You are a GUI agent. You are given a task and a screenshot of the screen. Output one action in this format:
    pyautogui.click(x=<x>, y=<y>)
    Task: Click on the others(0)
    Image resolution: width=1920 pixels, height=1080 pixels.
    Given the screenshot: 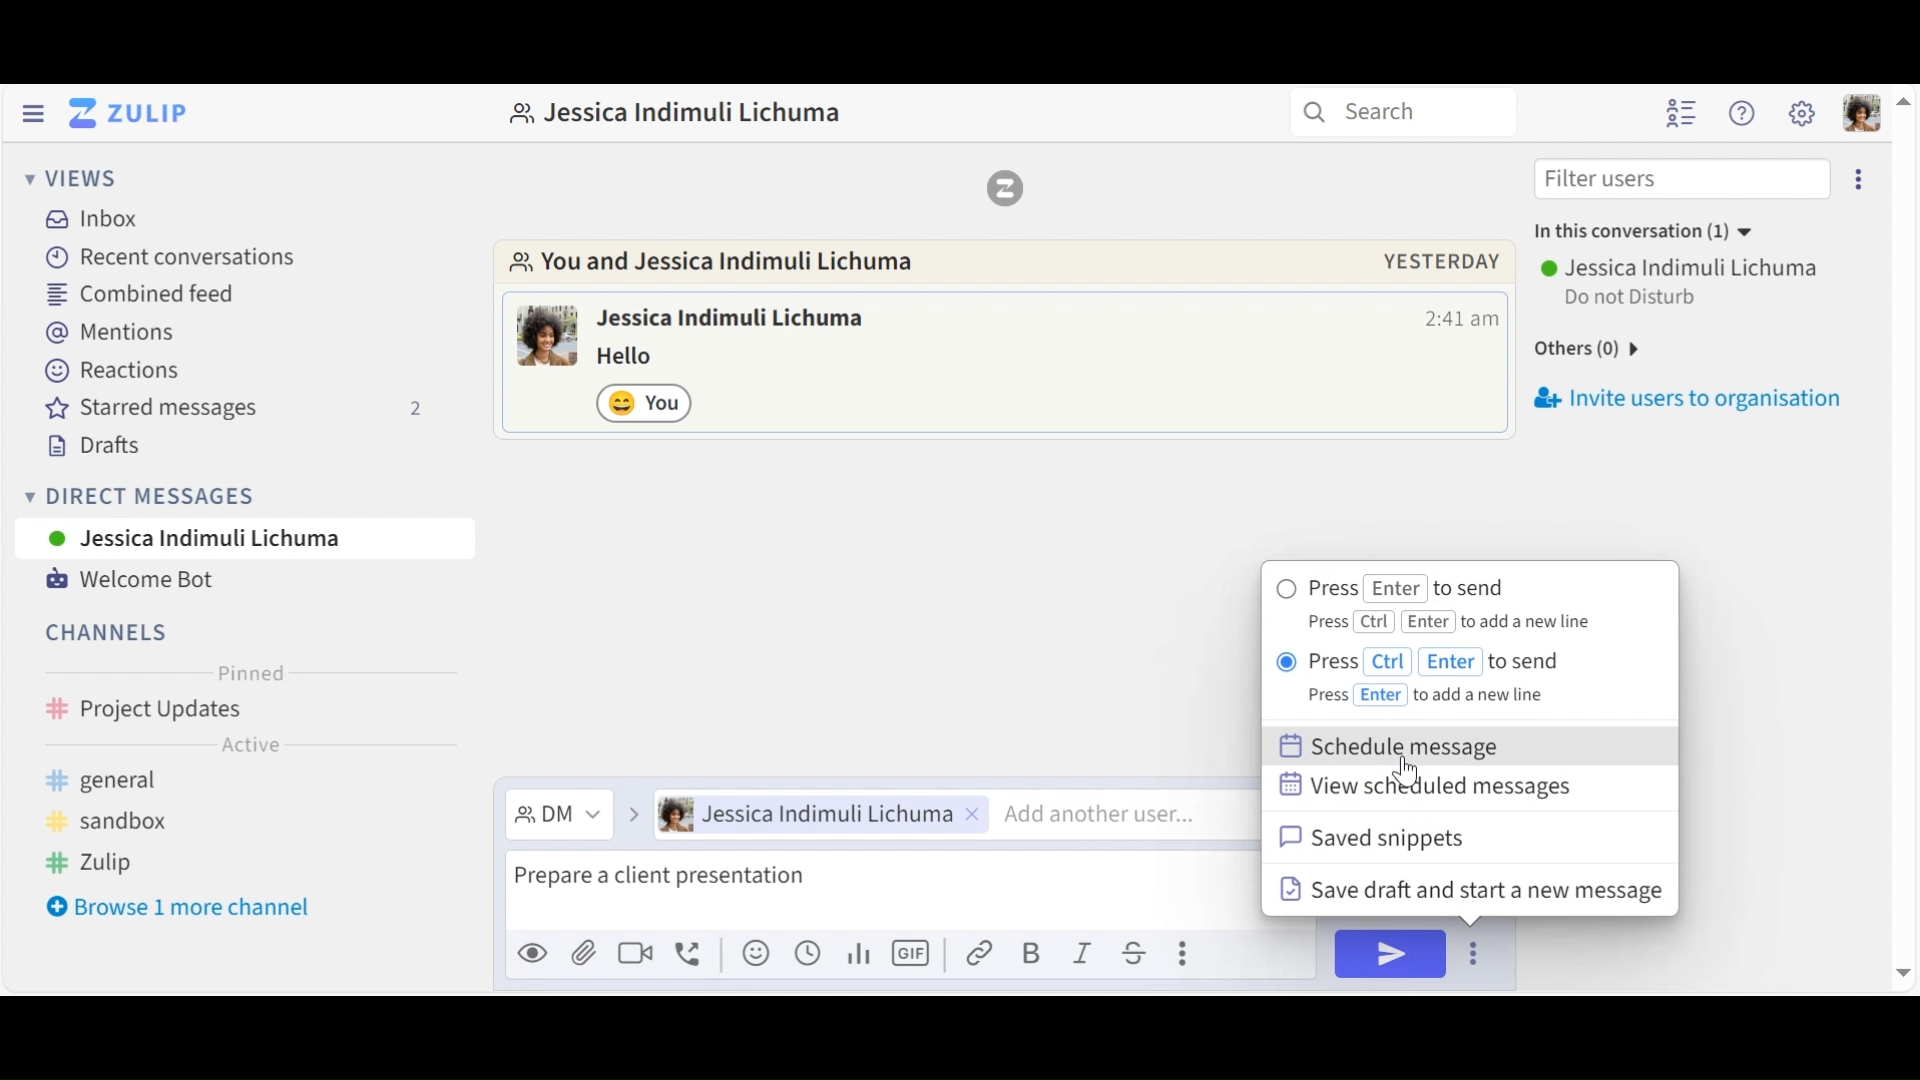 What is the action you would take?
    pyautogui.click(x=1621, y=345)
    